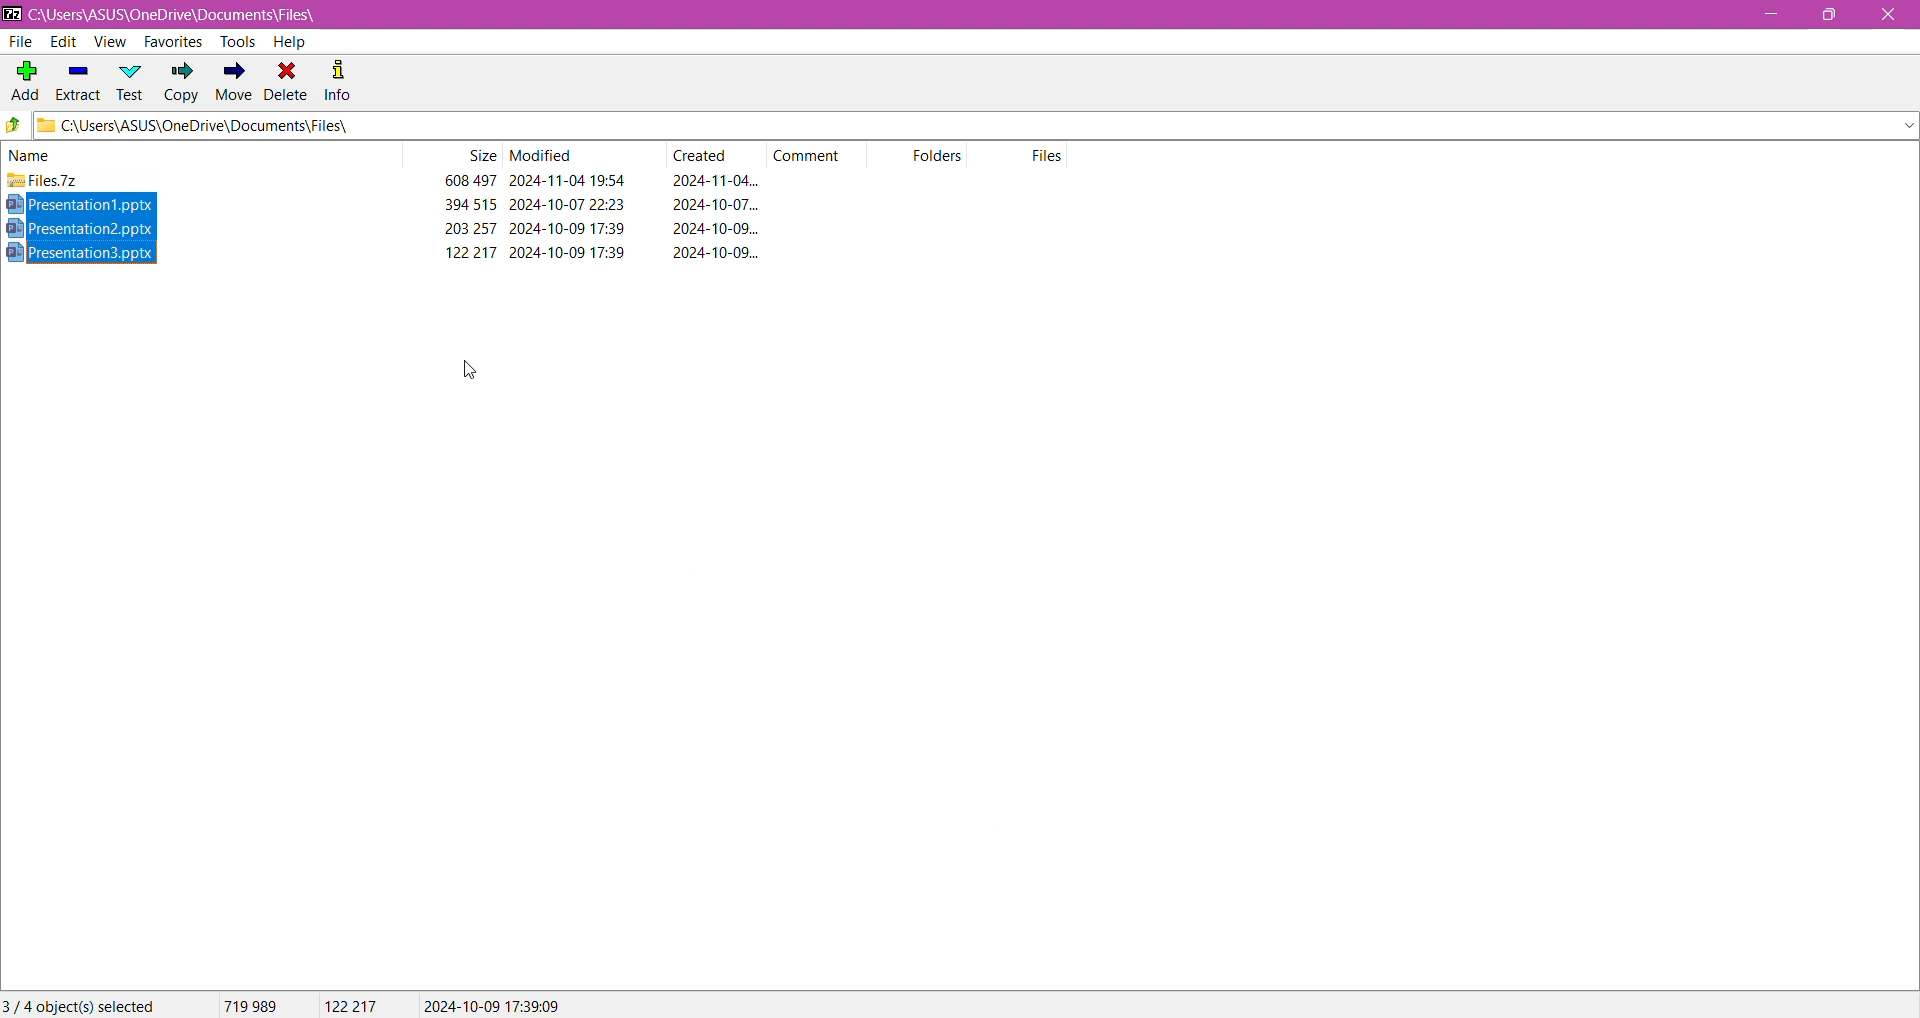  What do you see at coordinates (289, 42) in the screenshot?
I see `Help` at bounding box center [289, 42].